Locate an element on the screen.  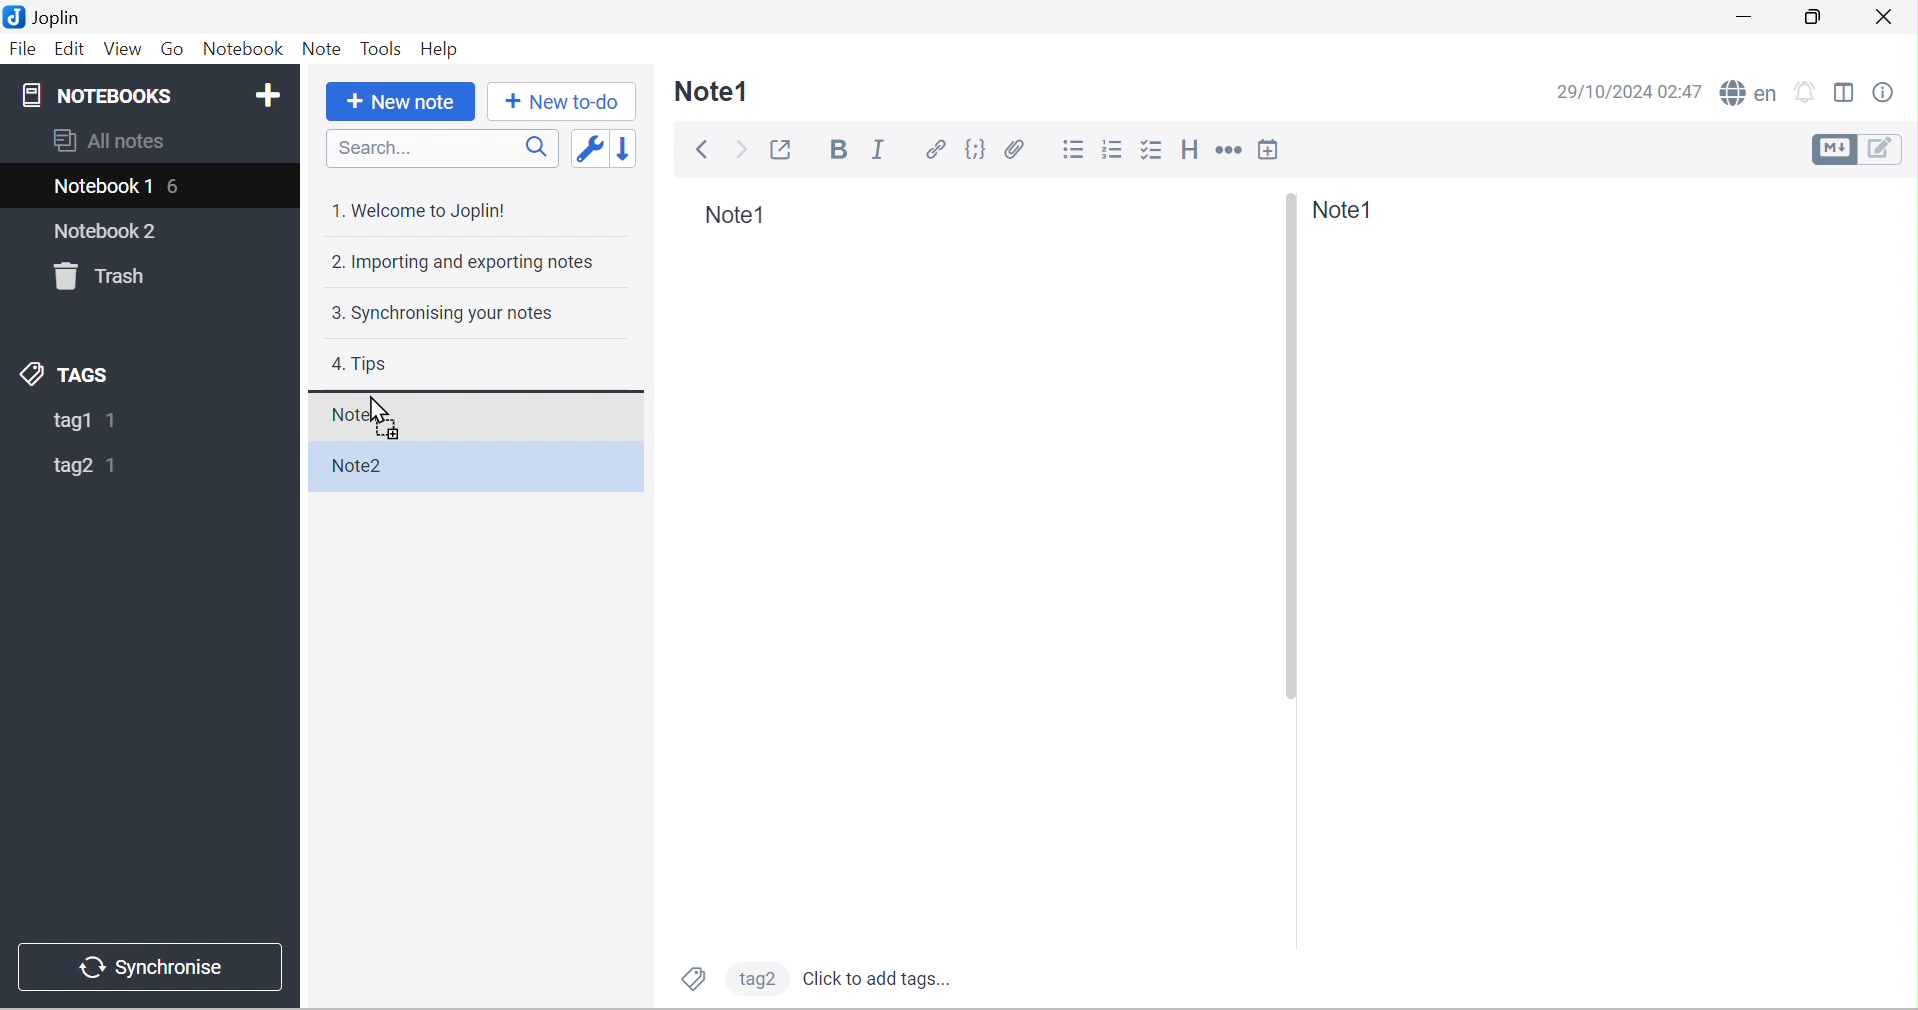
Reverse sort order is located at coordinates (624, 148).